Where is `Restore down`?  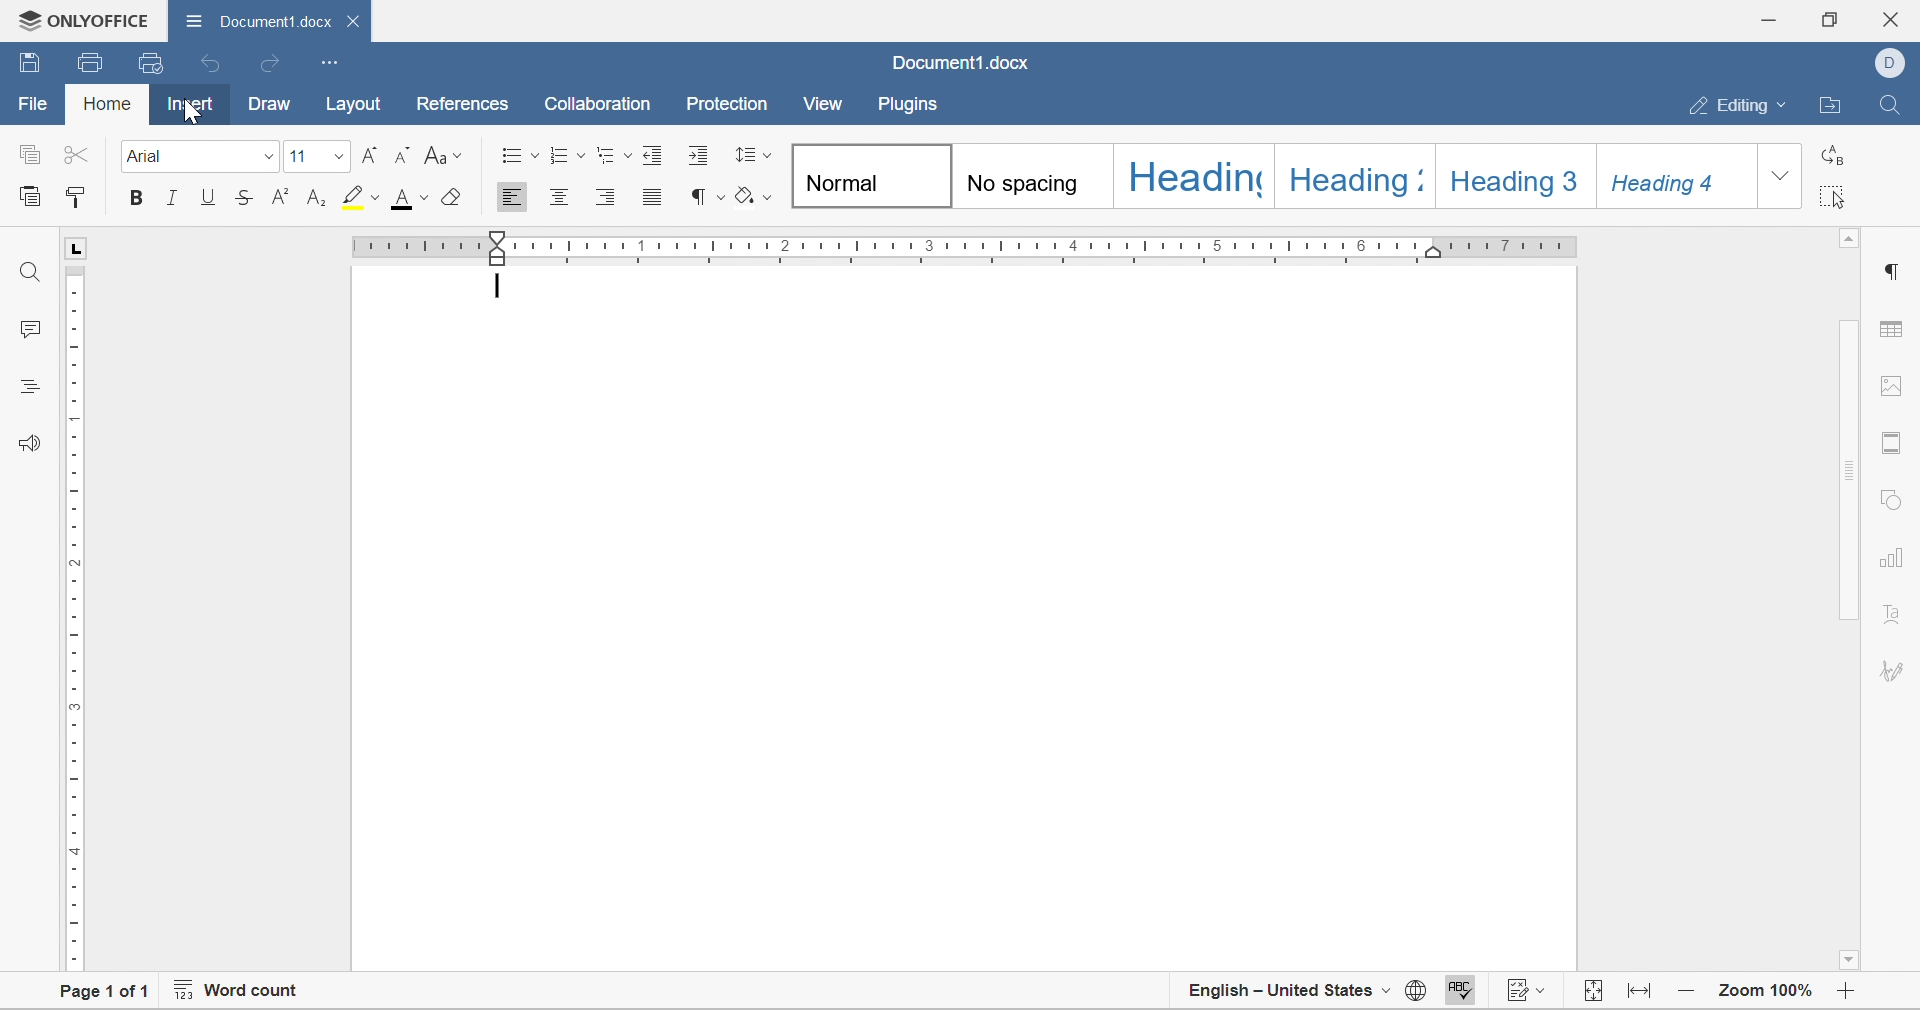
Restore down is located at coordinates (1832, 19).